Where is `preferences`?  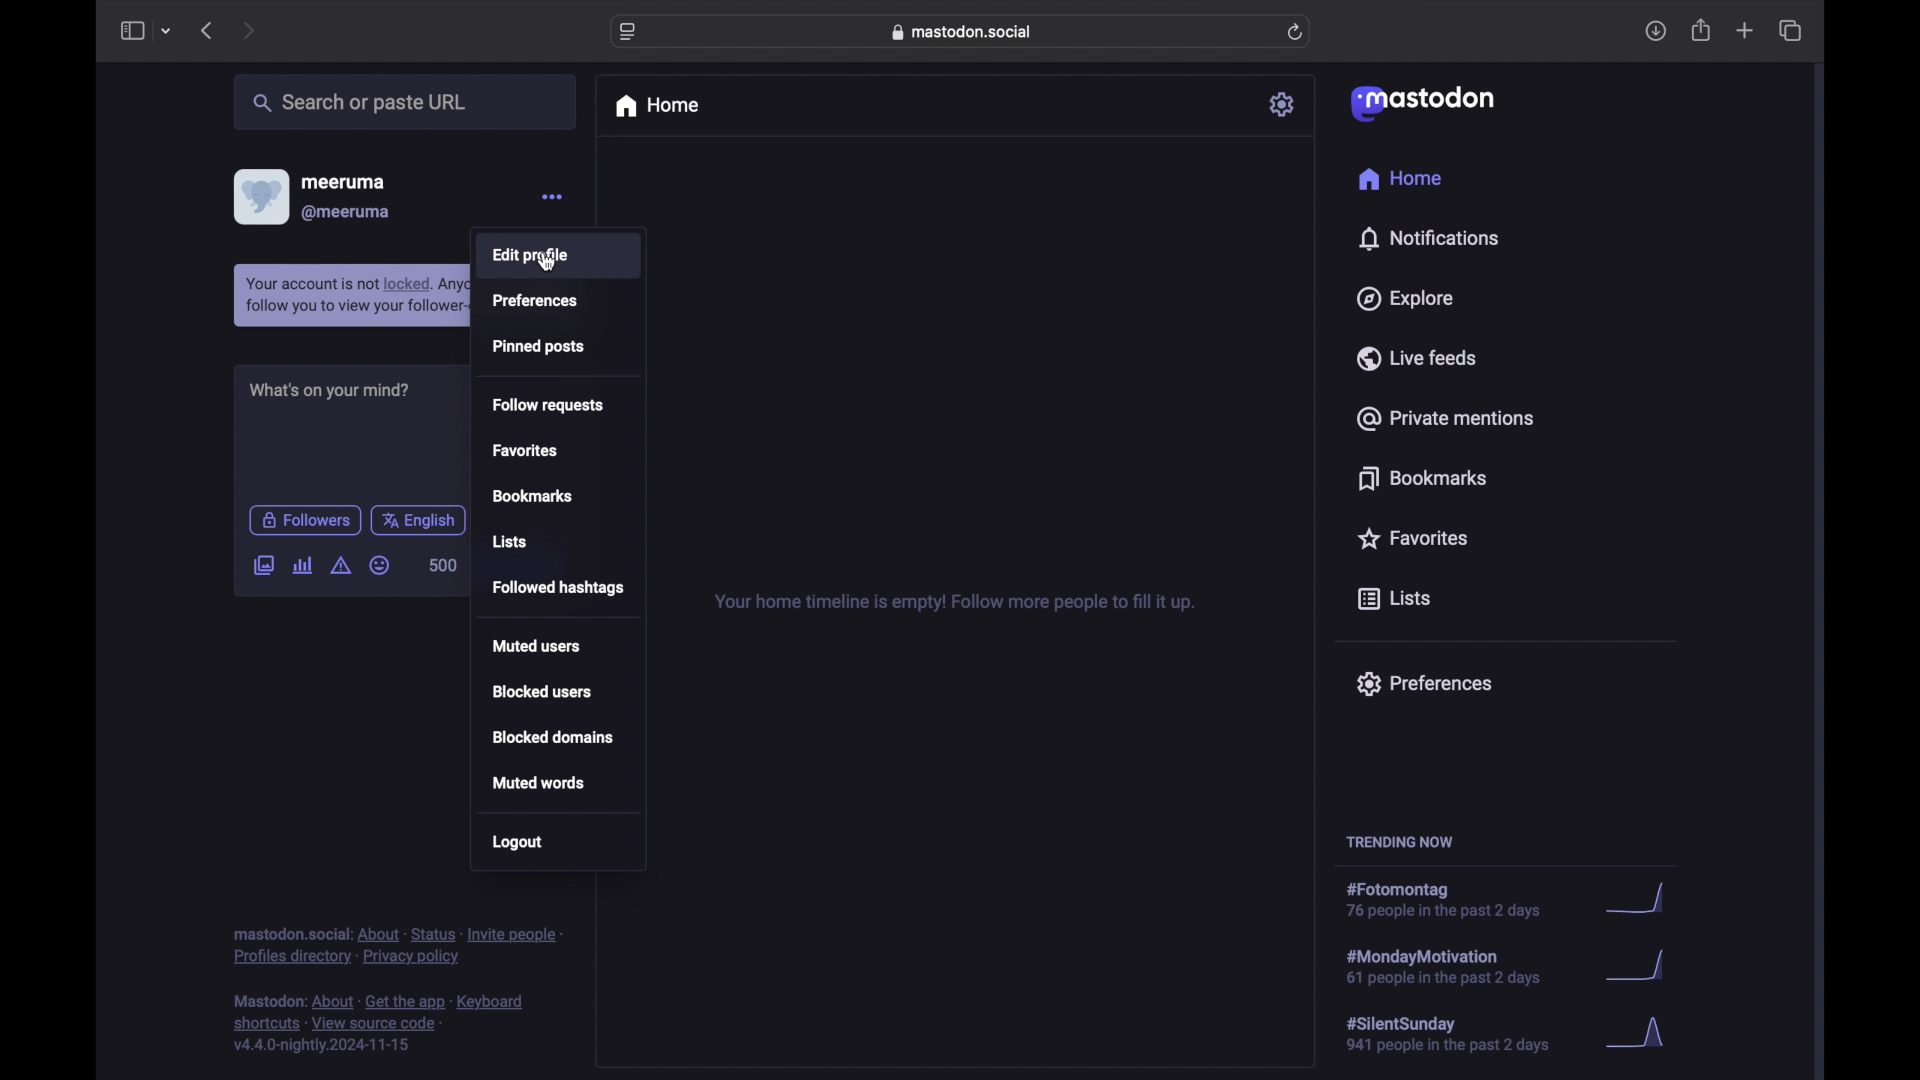 preferences is located at coordinates (1424, 684).